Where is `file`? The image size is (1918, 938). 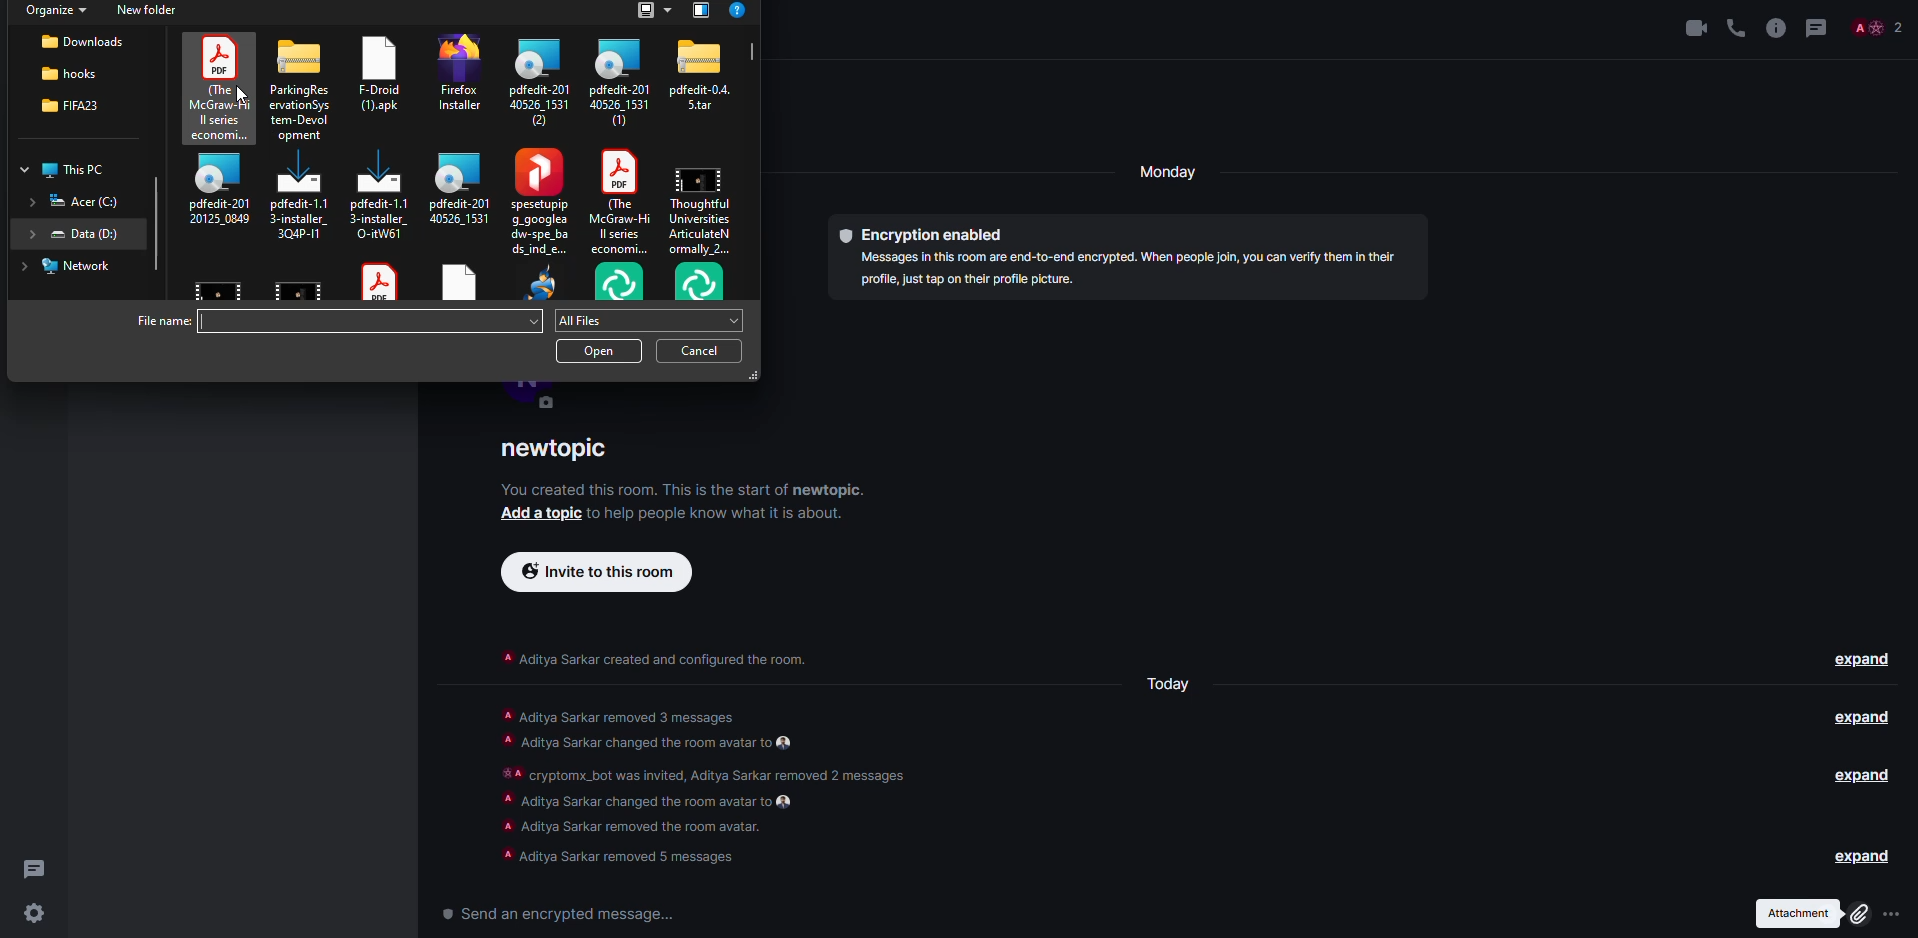
file is located at coordinates (303, 88).